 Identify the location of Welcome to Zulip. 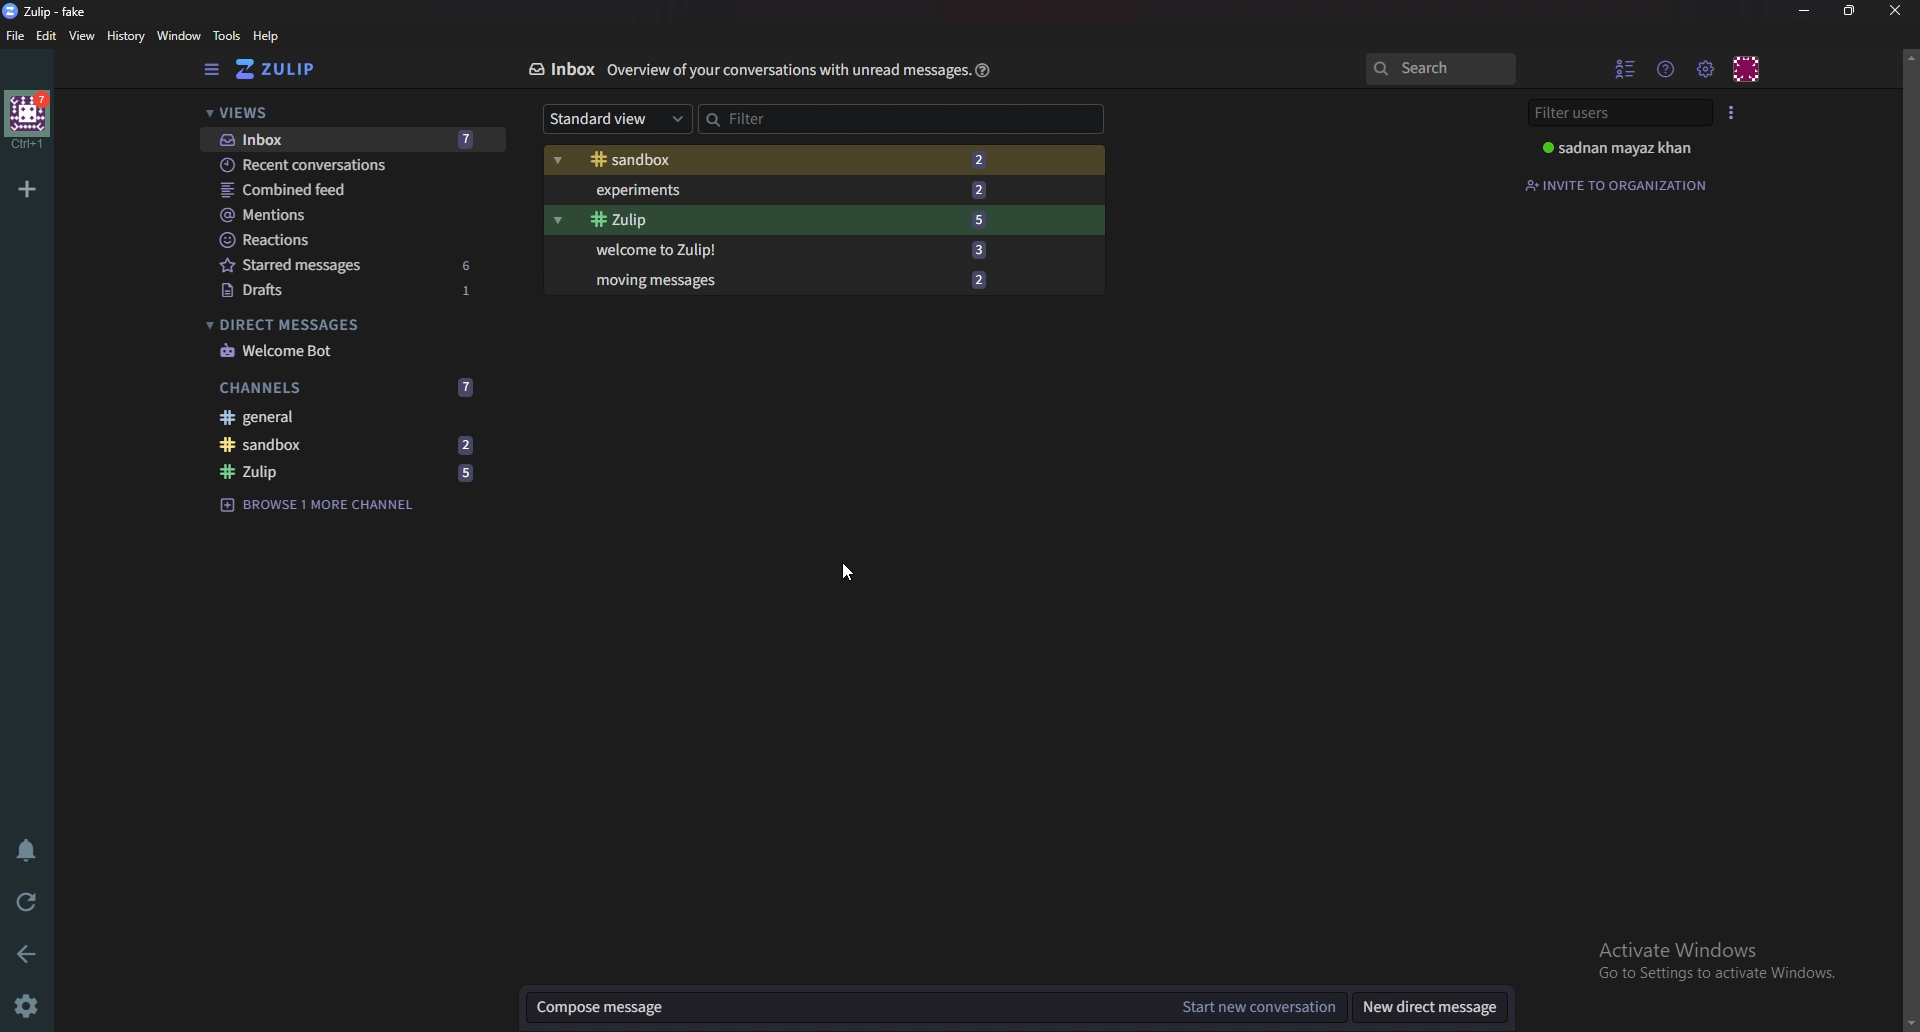
(788, 250).